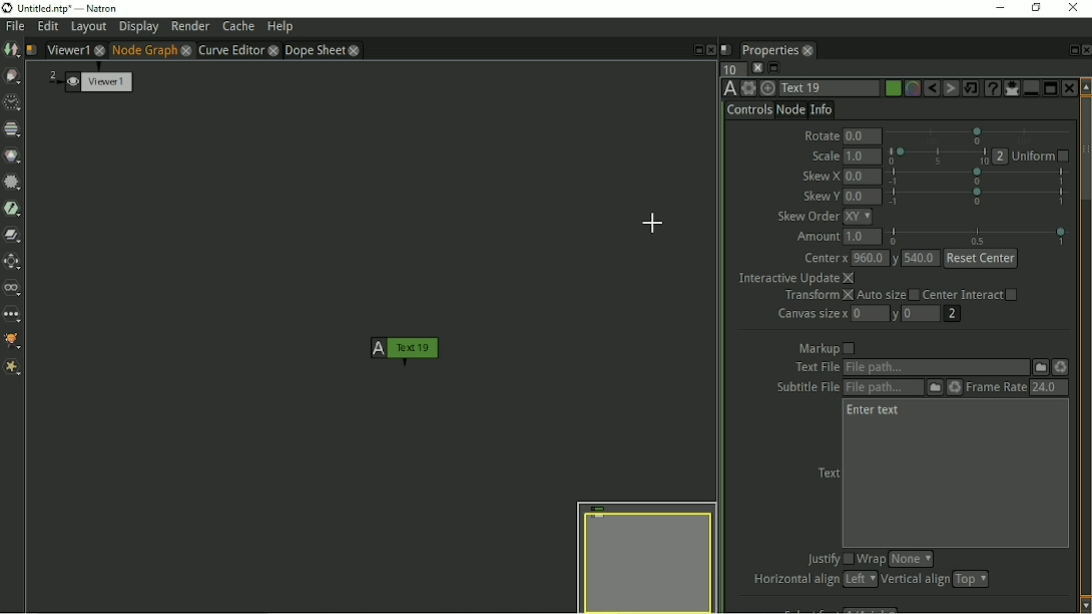  What do you see at coordinates (862, 135) in the screenshot?
I see `0.0` at bounding box center [862, 135].